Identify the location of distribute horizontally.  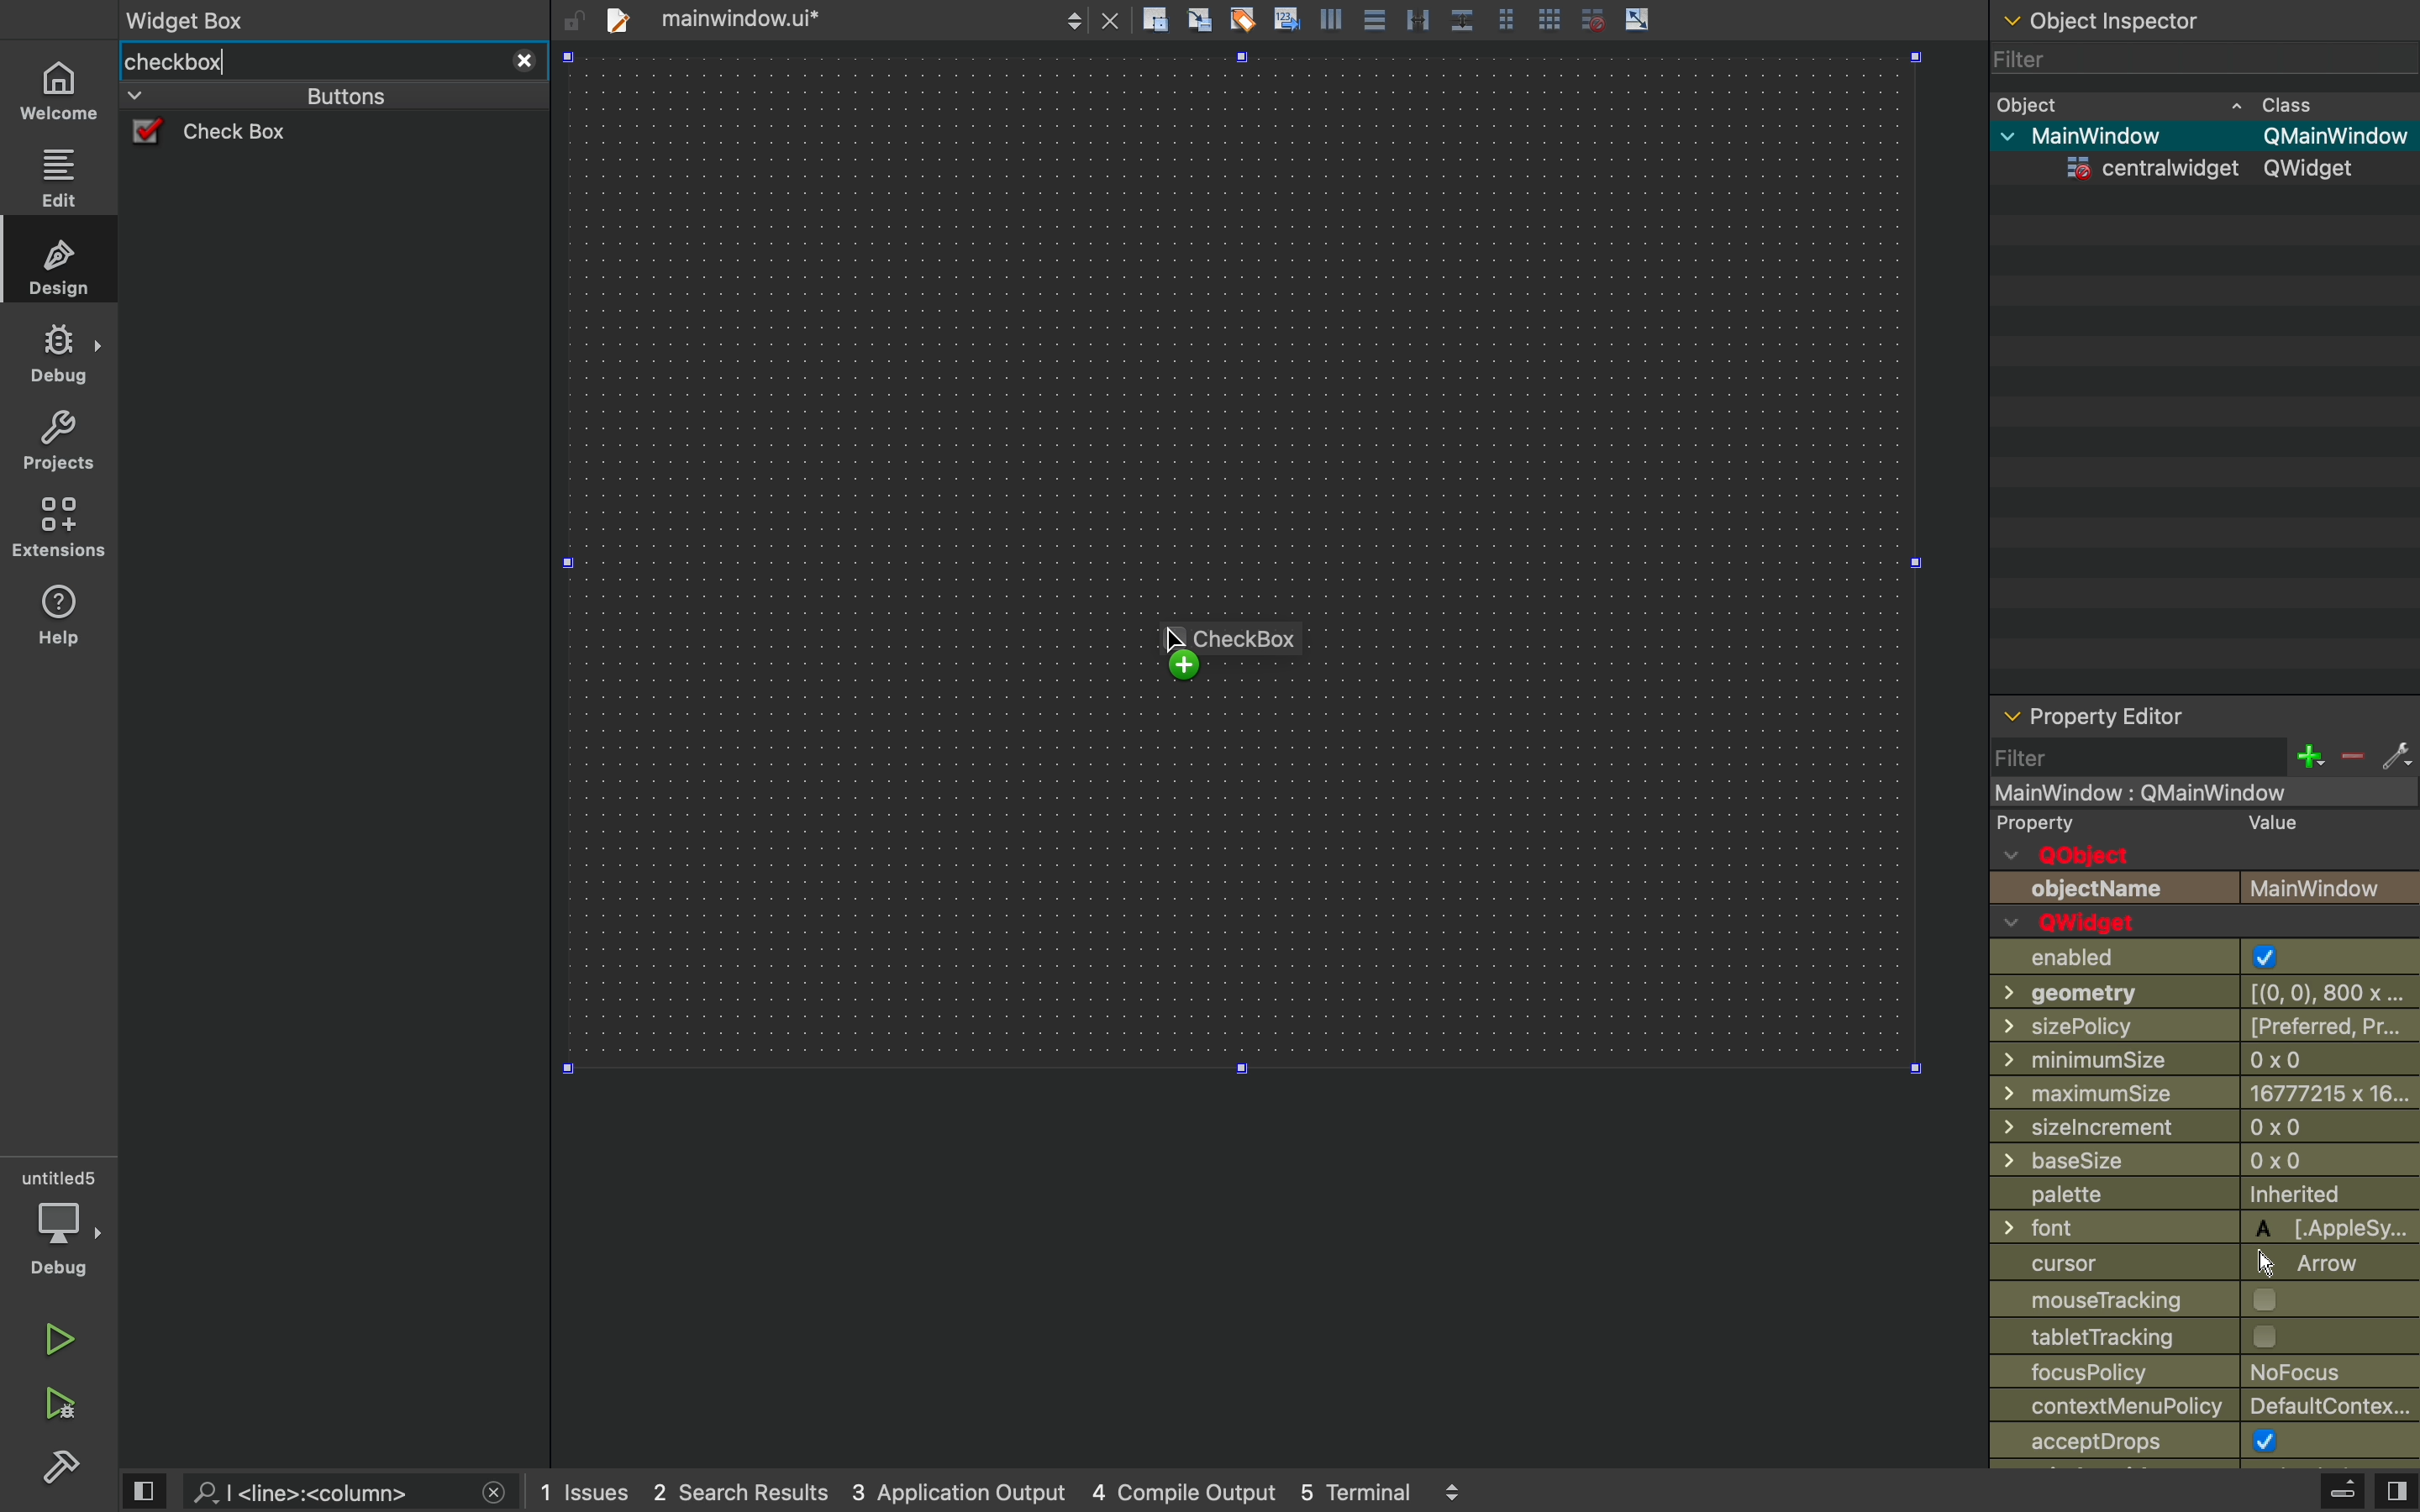
(1416, 17).